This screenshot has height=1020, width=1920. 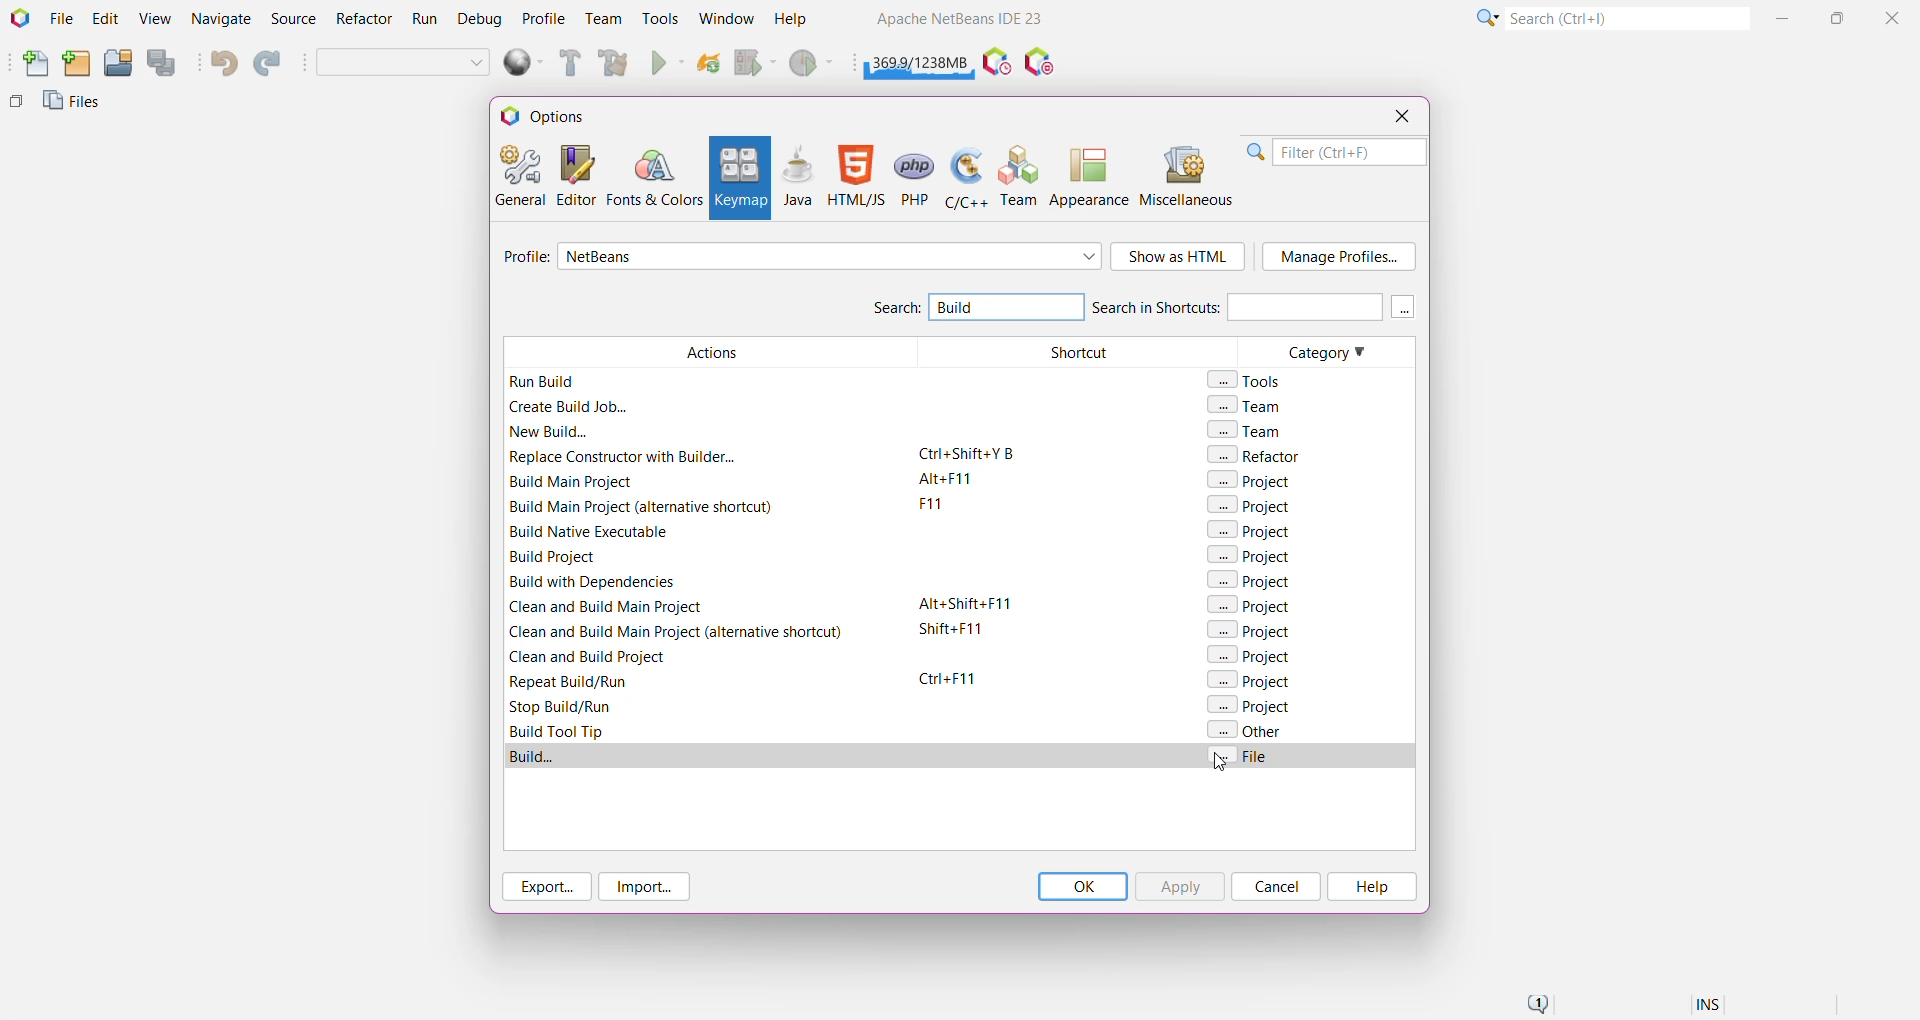 I want to click on Fonts and Colors, so click(x=654, y=176).